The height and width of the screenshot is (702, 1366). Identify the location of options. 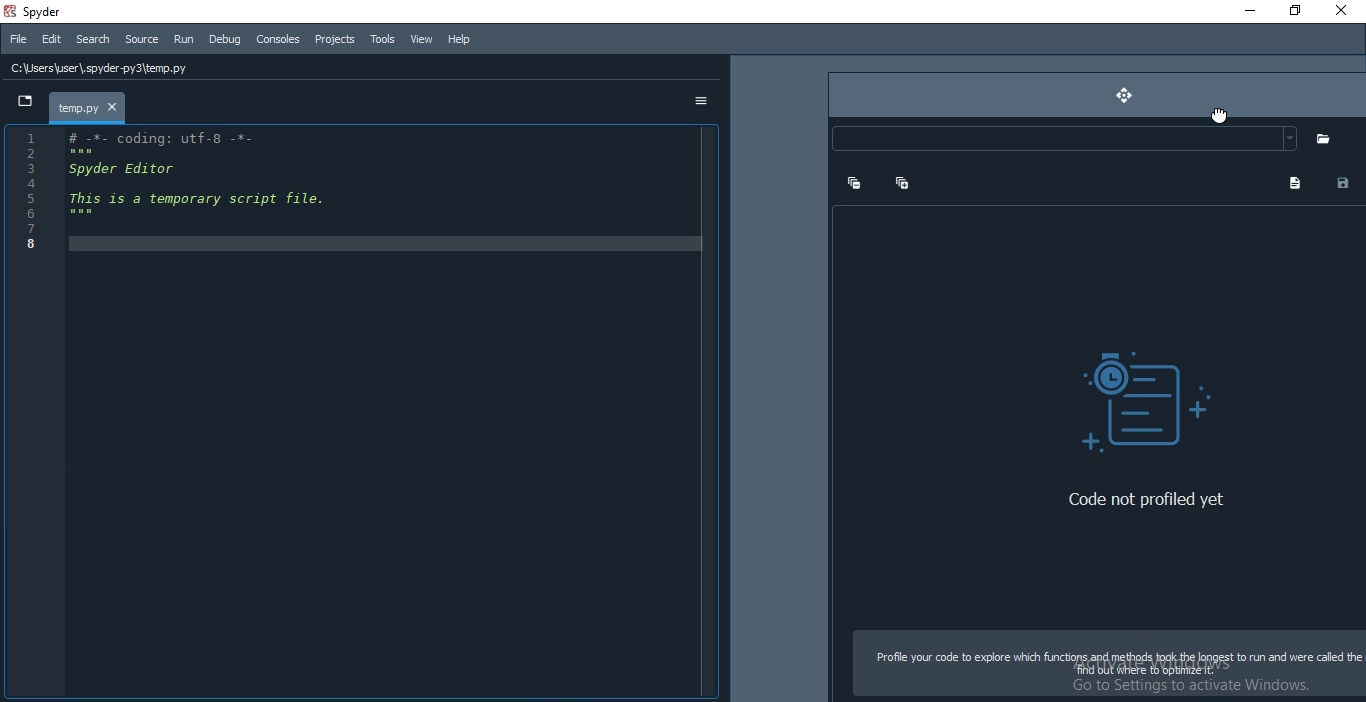
(697, 103).